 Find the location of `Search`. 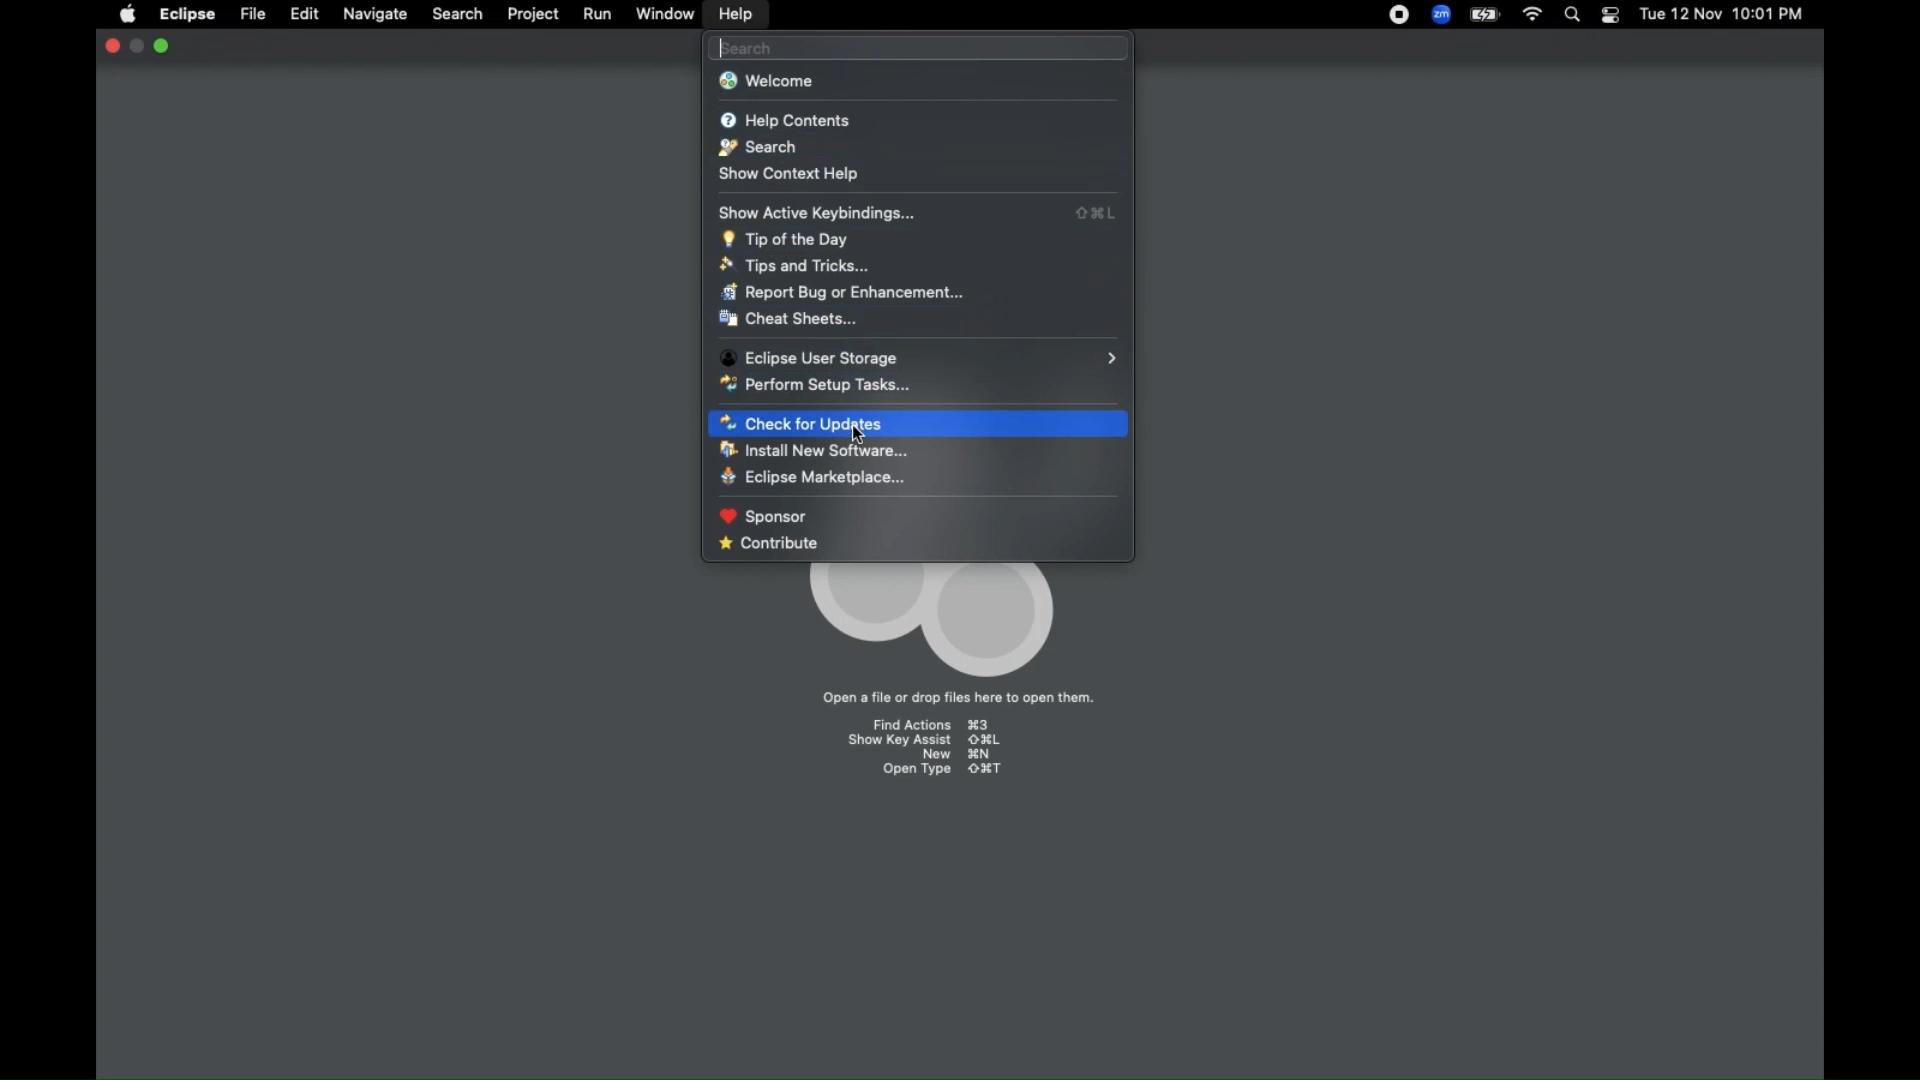

Search is located at coordinates (457, 16).